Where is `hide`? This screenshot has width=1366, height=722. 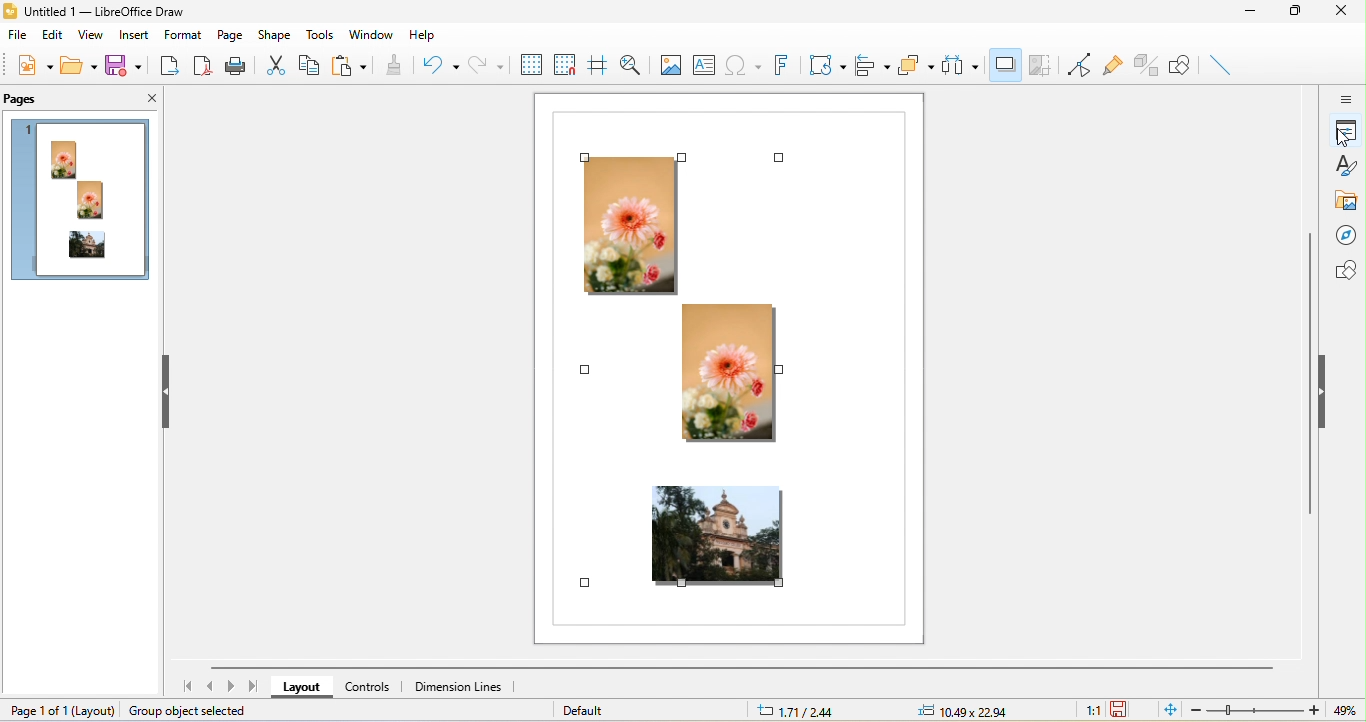 hide is located at coordinates (169, 391).